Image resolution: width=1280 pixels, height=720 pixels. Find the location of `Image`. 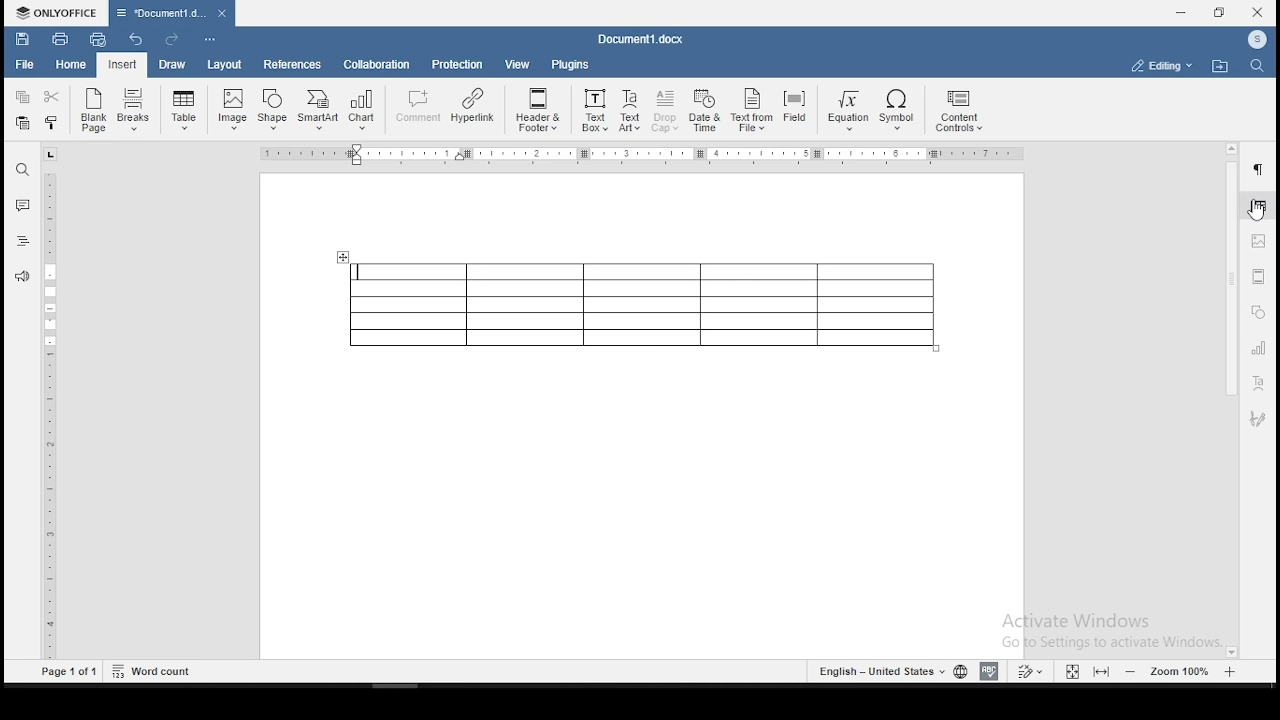

Image is located at coordinates (234, 109).